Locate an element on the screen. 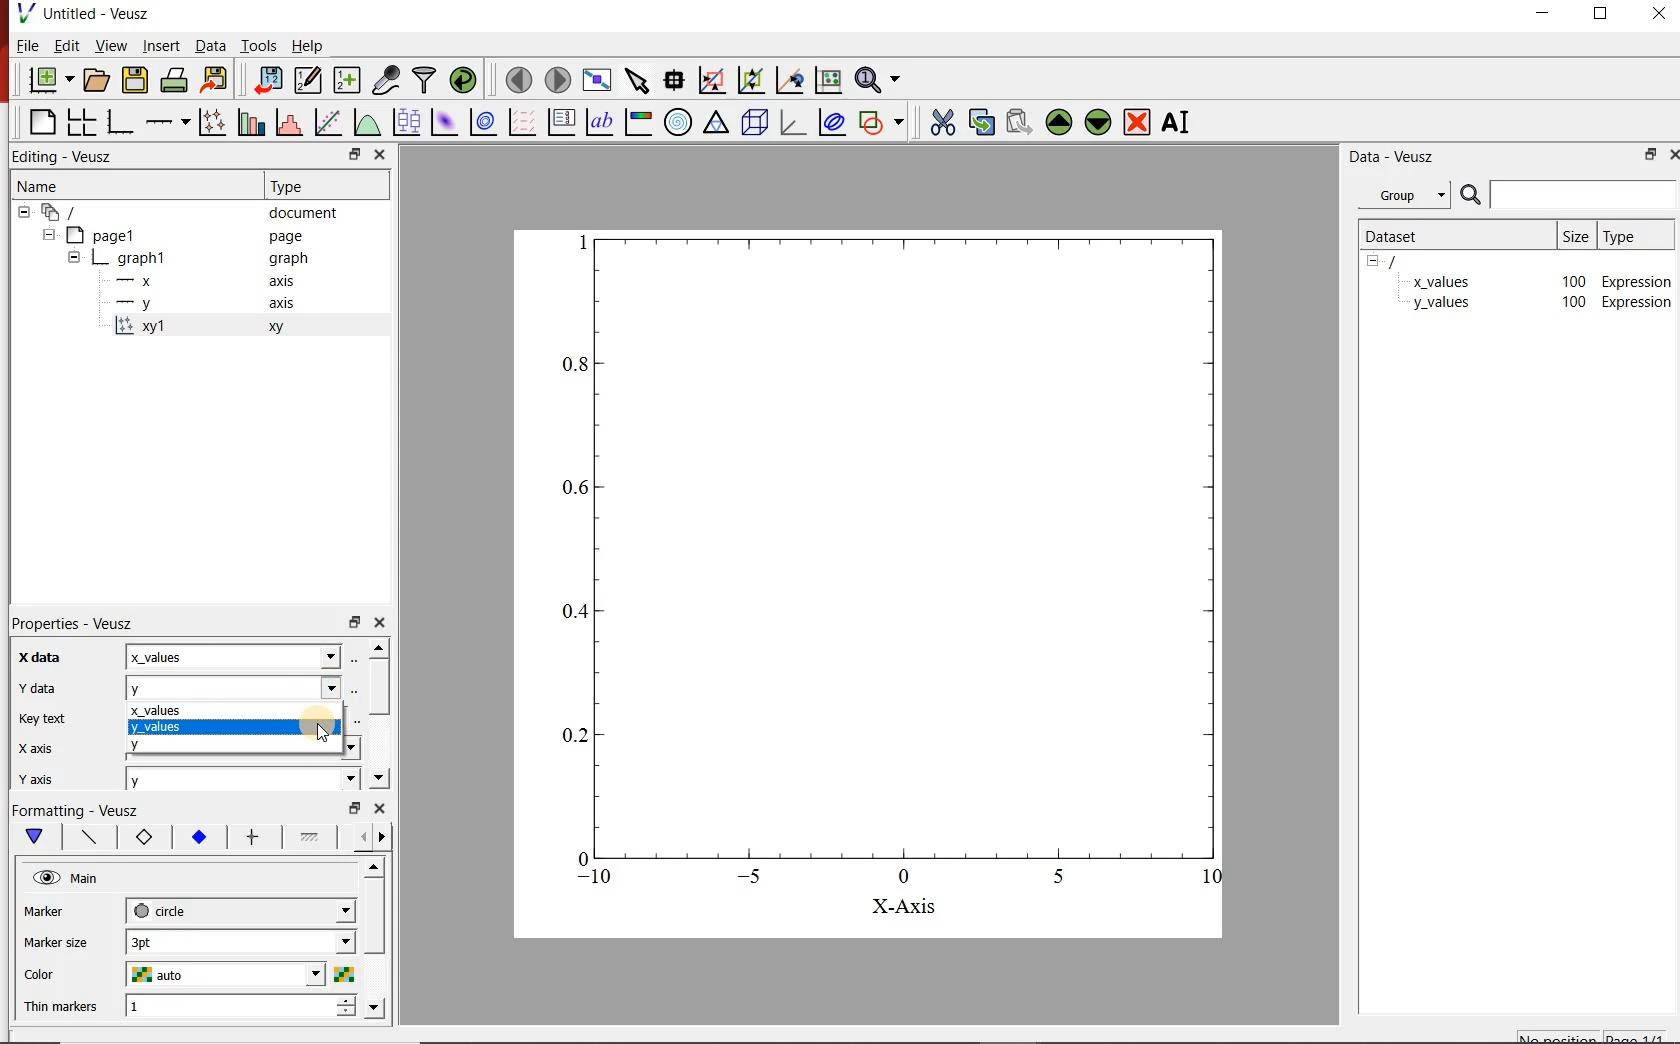 The height and width of the screenshot is (1044, 1680). page is located at coordinates (284, 234).